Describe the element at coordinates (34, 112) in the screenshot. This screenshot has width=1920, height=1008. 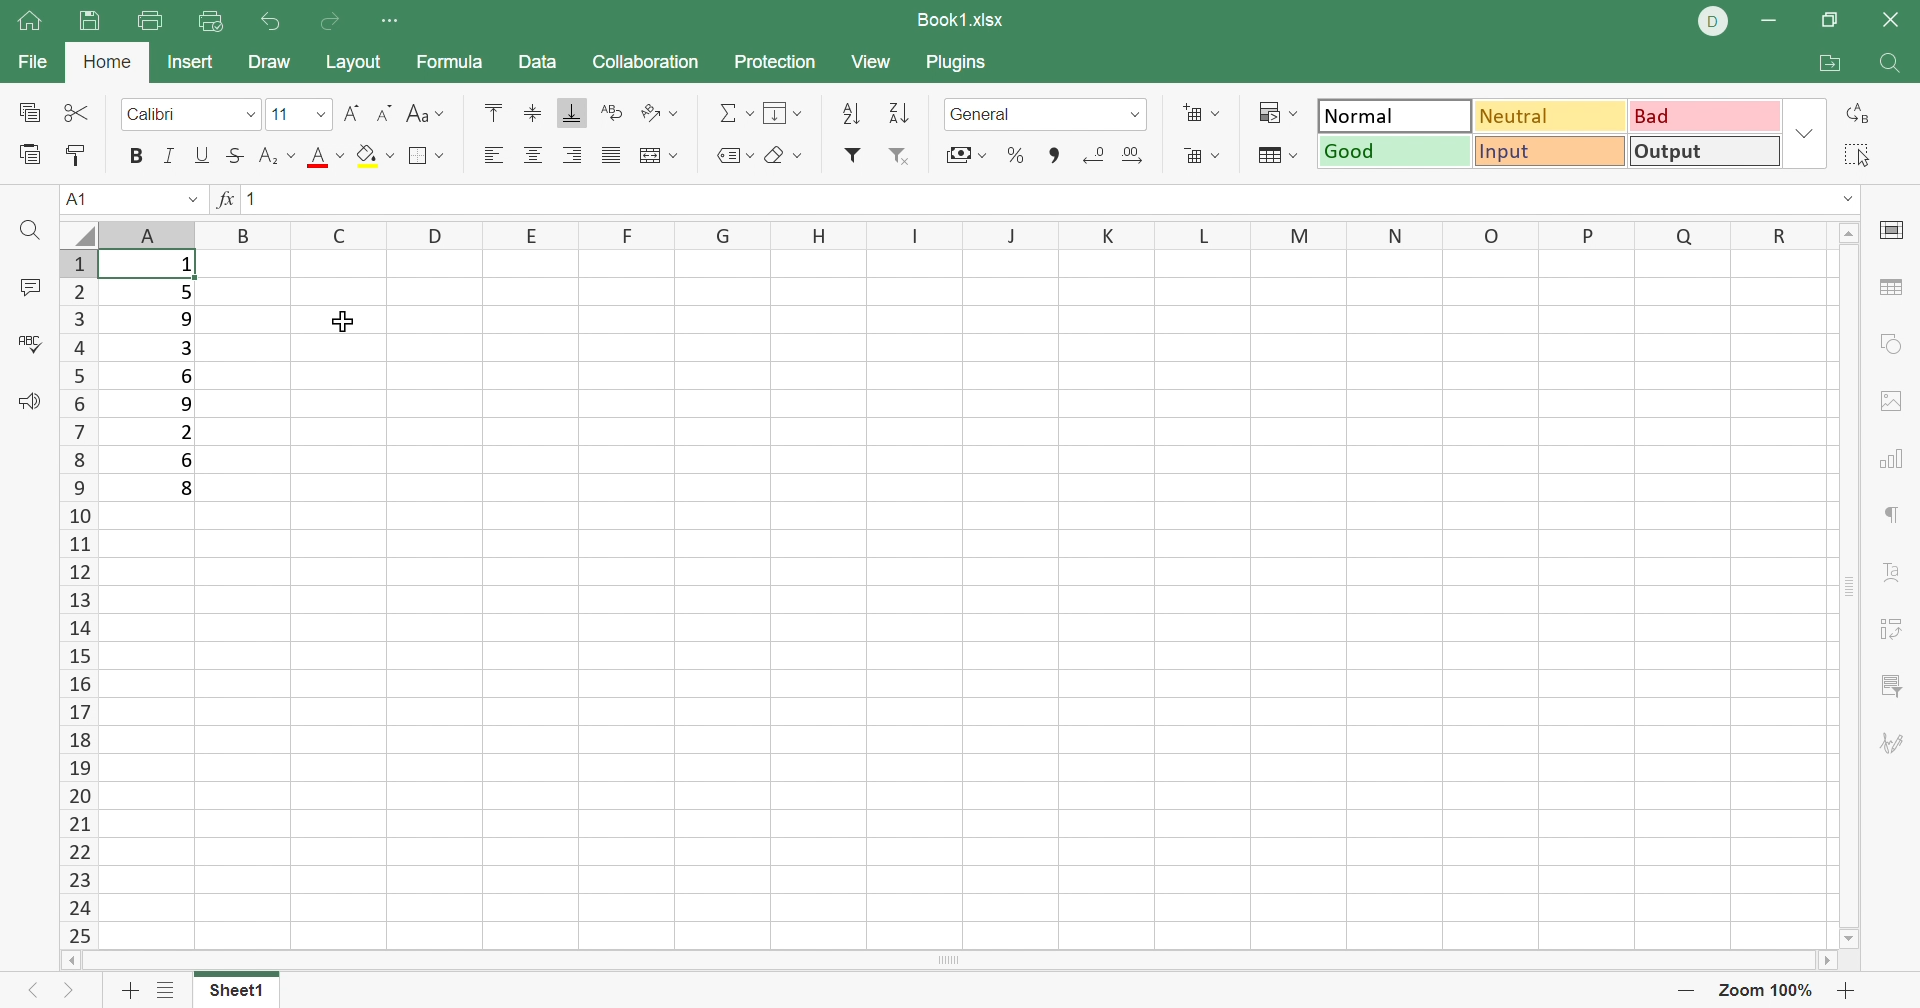
I see `Copy` at that location.